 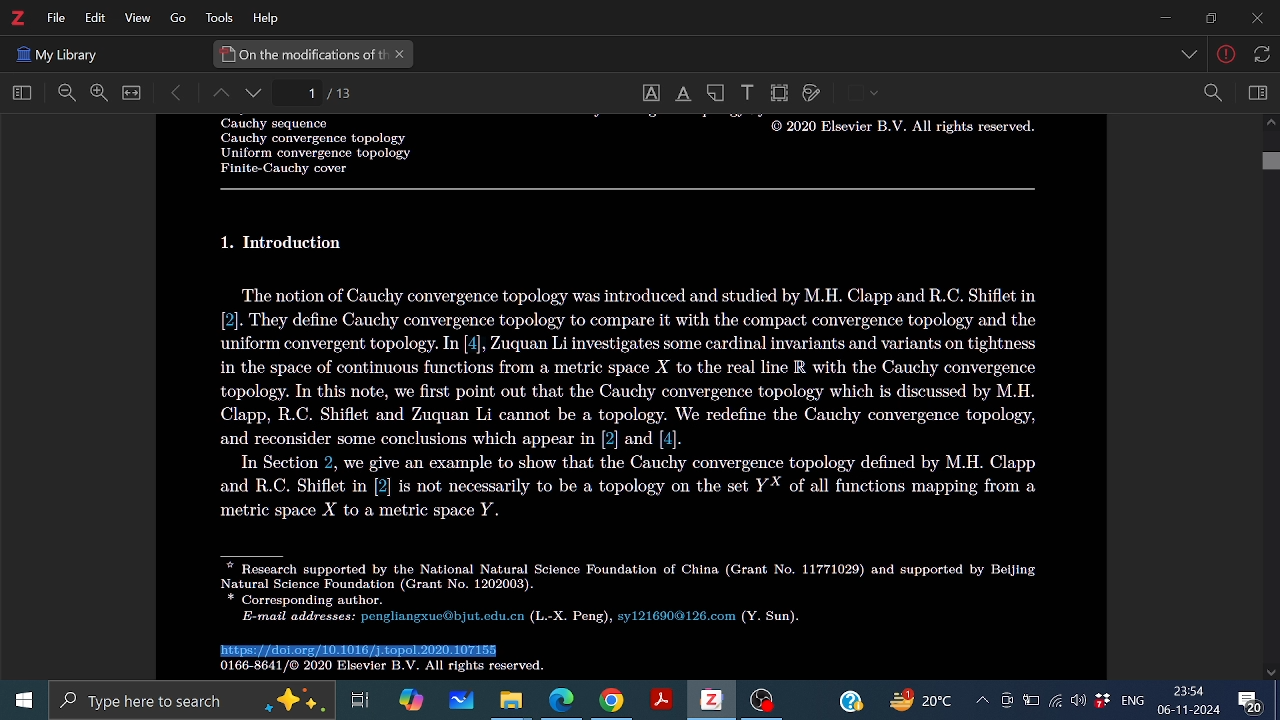 What do you see at coordinates (401, 55) in the screenshot?
I see `Close current tab` at bounding box center [401, 55].